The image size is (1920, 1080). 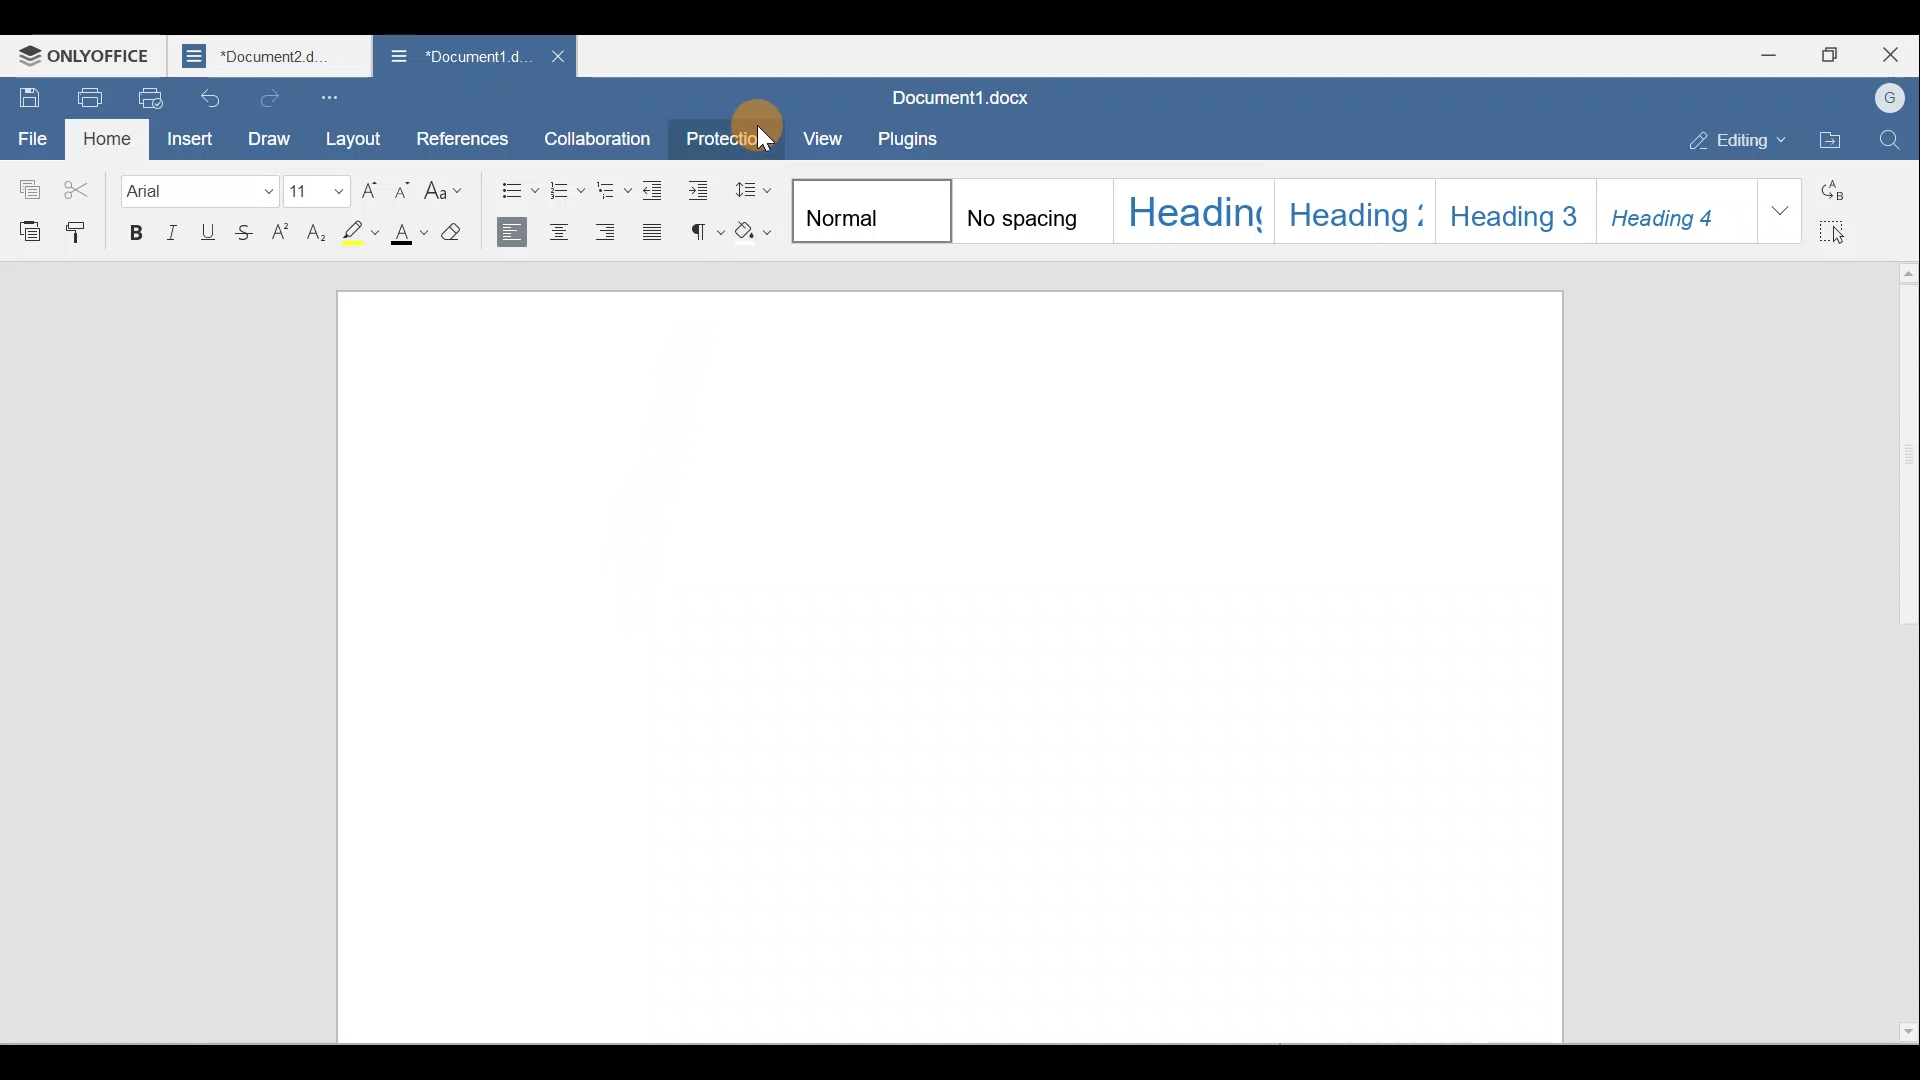 What do you see at coordinates (1838, 191) in the screenshot?
I see `Replace` at bounding box center [1838, 191].